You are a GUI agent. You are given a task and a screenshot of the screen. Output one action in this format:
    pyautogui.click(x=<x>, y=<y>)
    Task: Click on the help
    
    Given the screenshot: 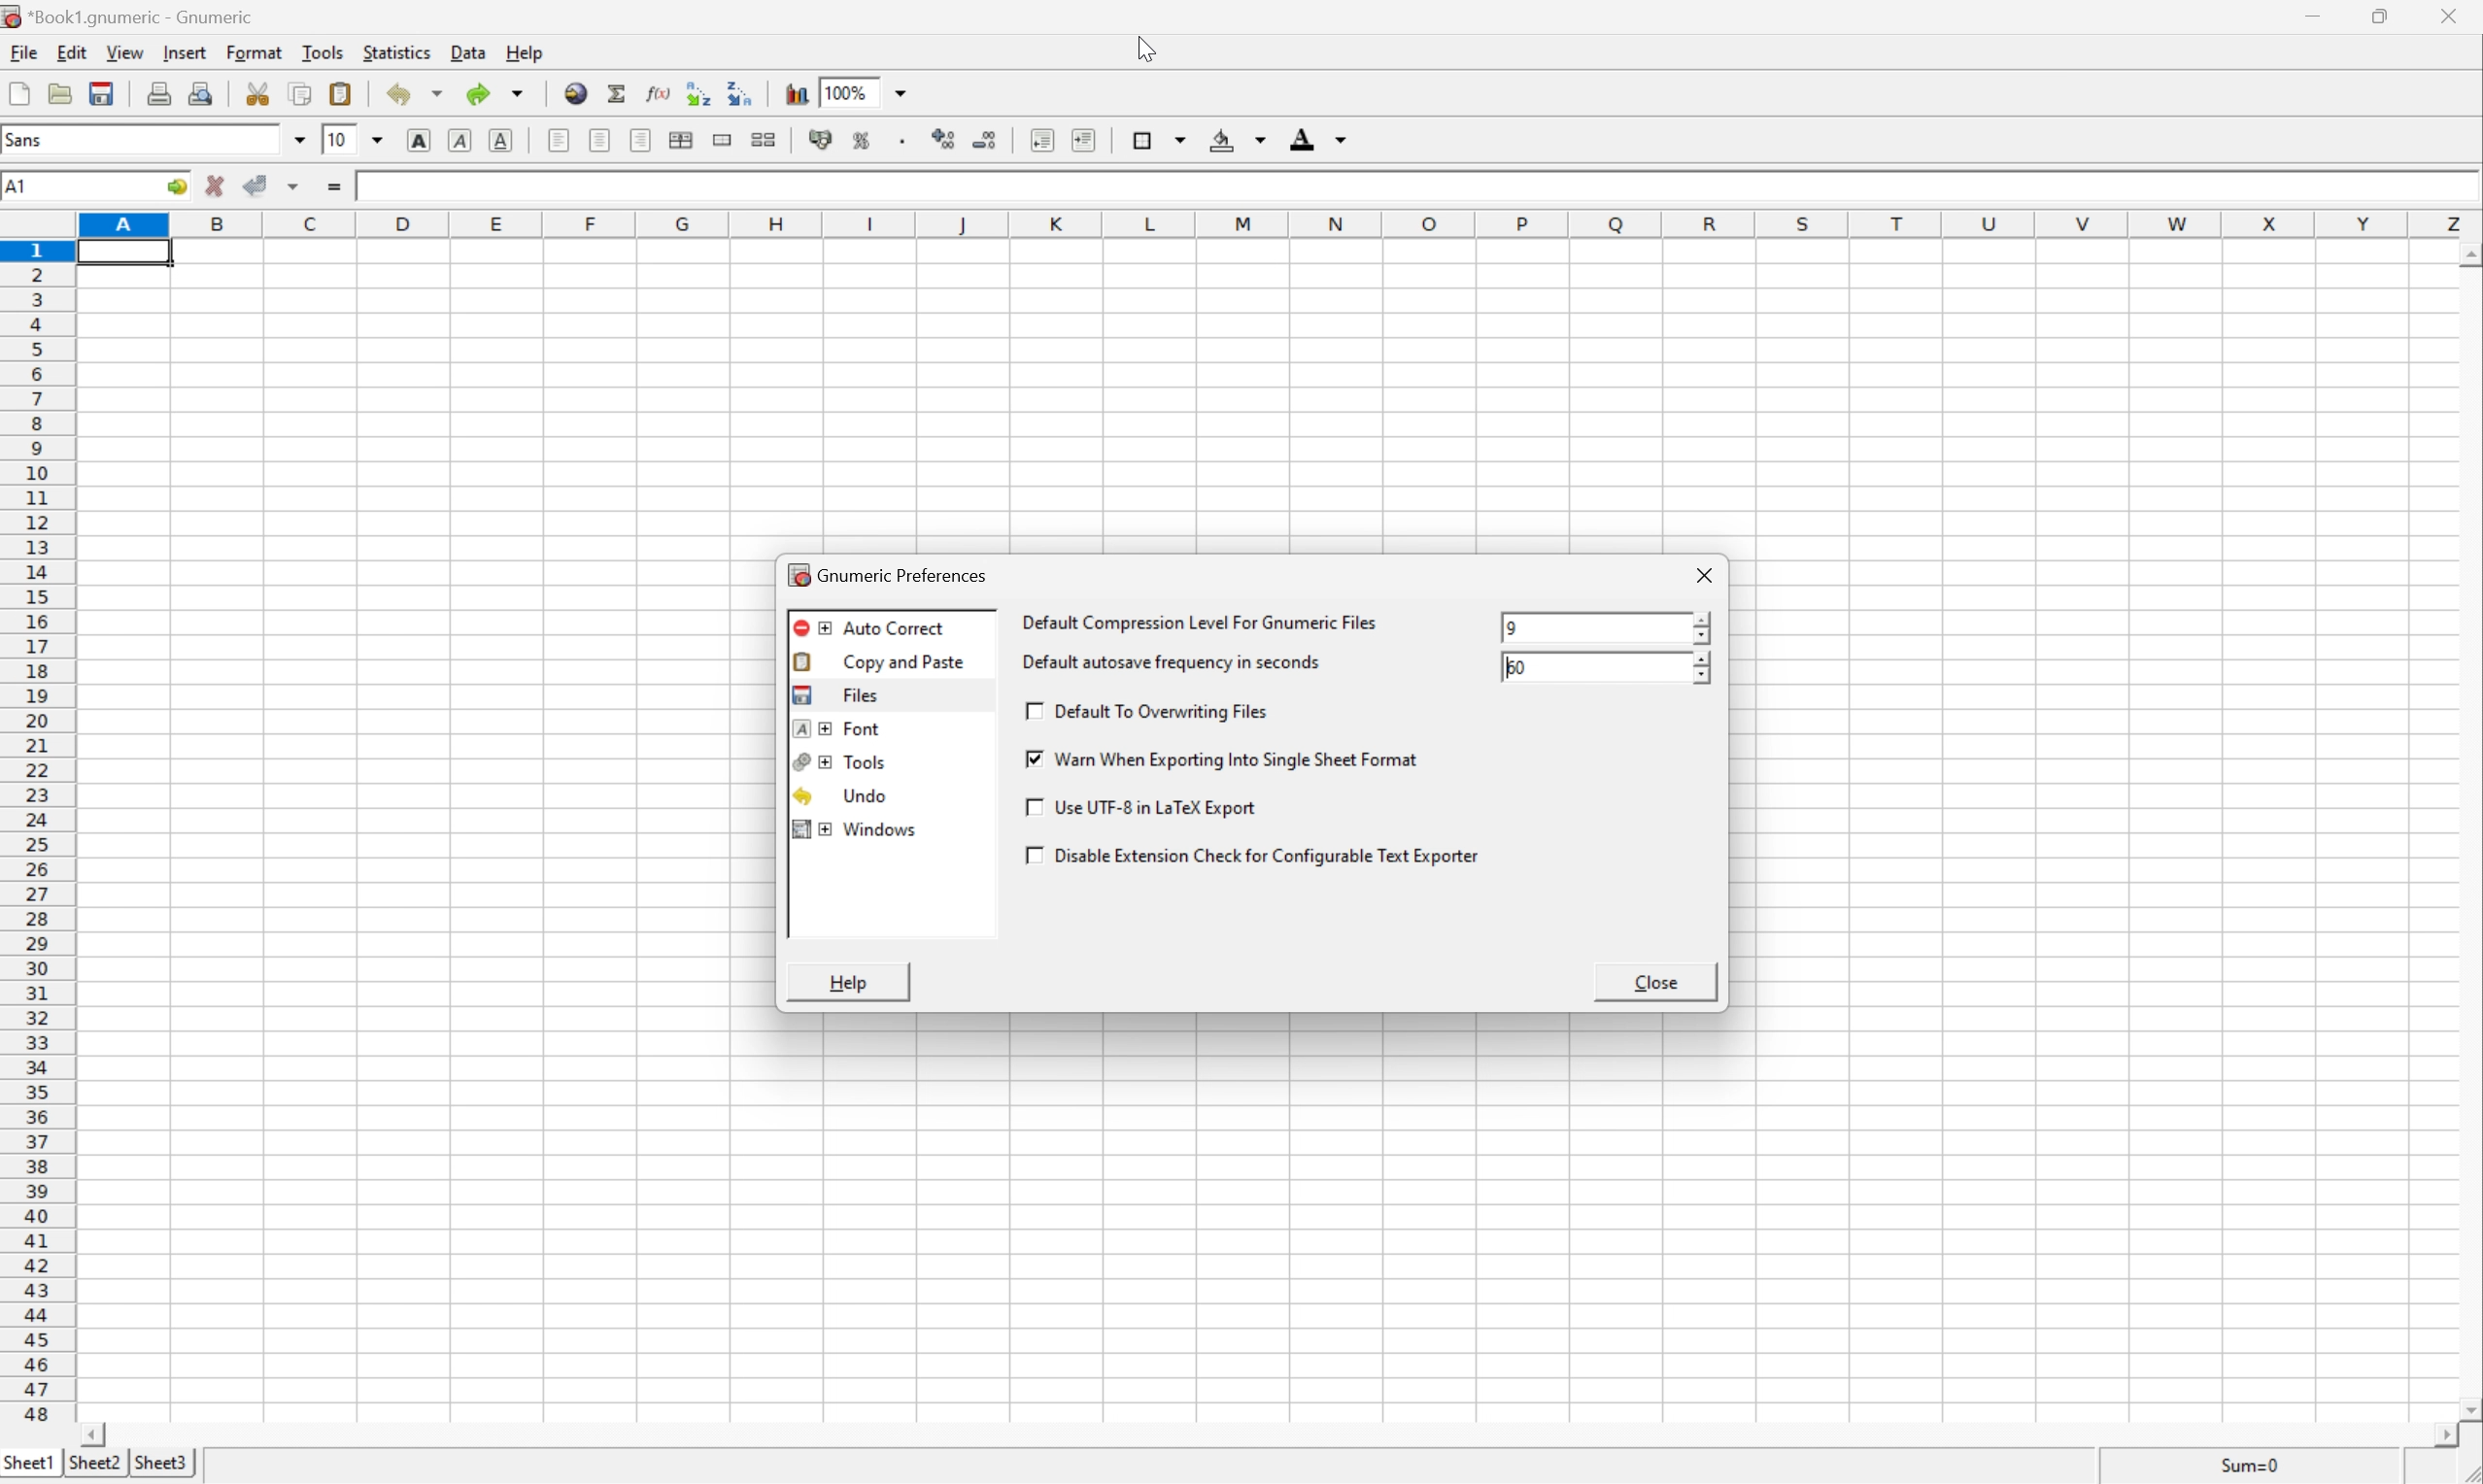 What is the action you would take?
    pyautogui.click(x=527, y=51)
    